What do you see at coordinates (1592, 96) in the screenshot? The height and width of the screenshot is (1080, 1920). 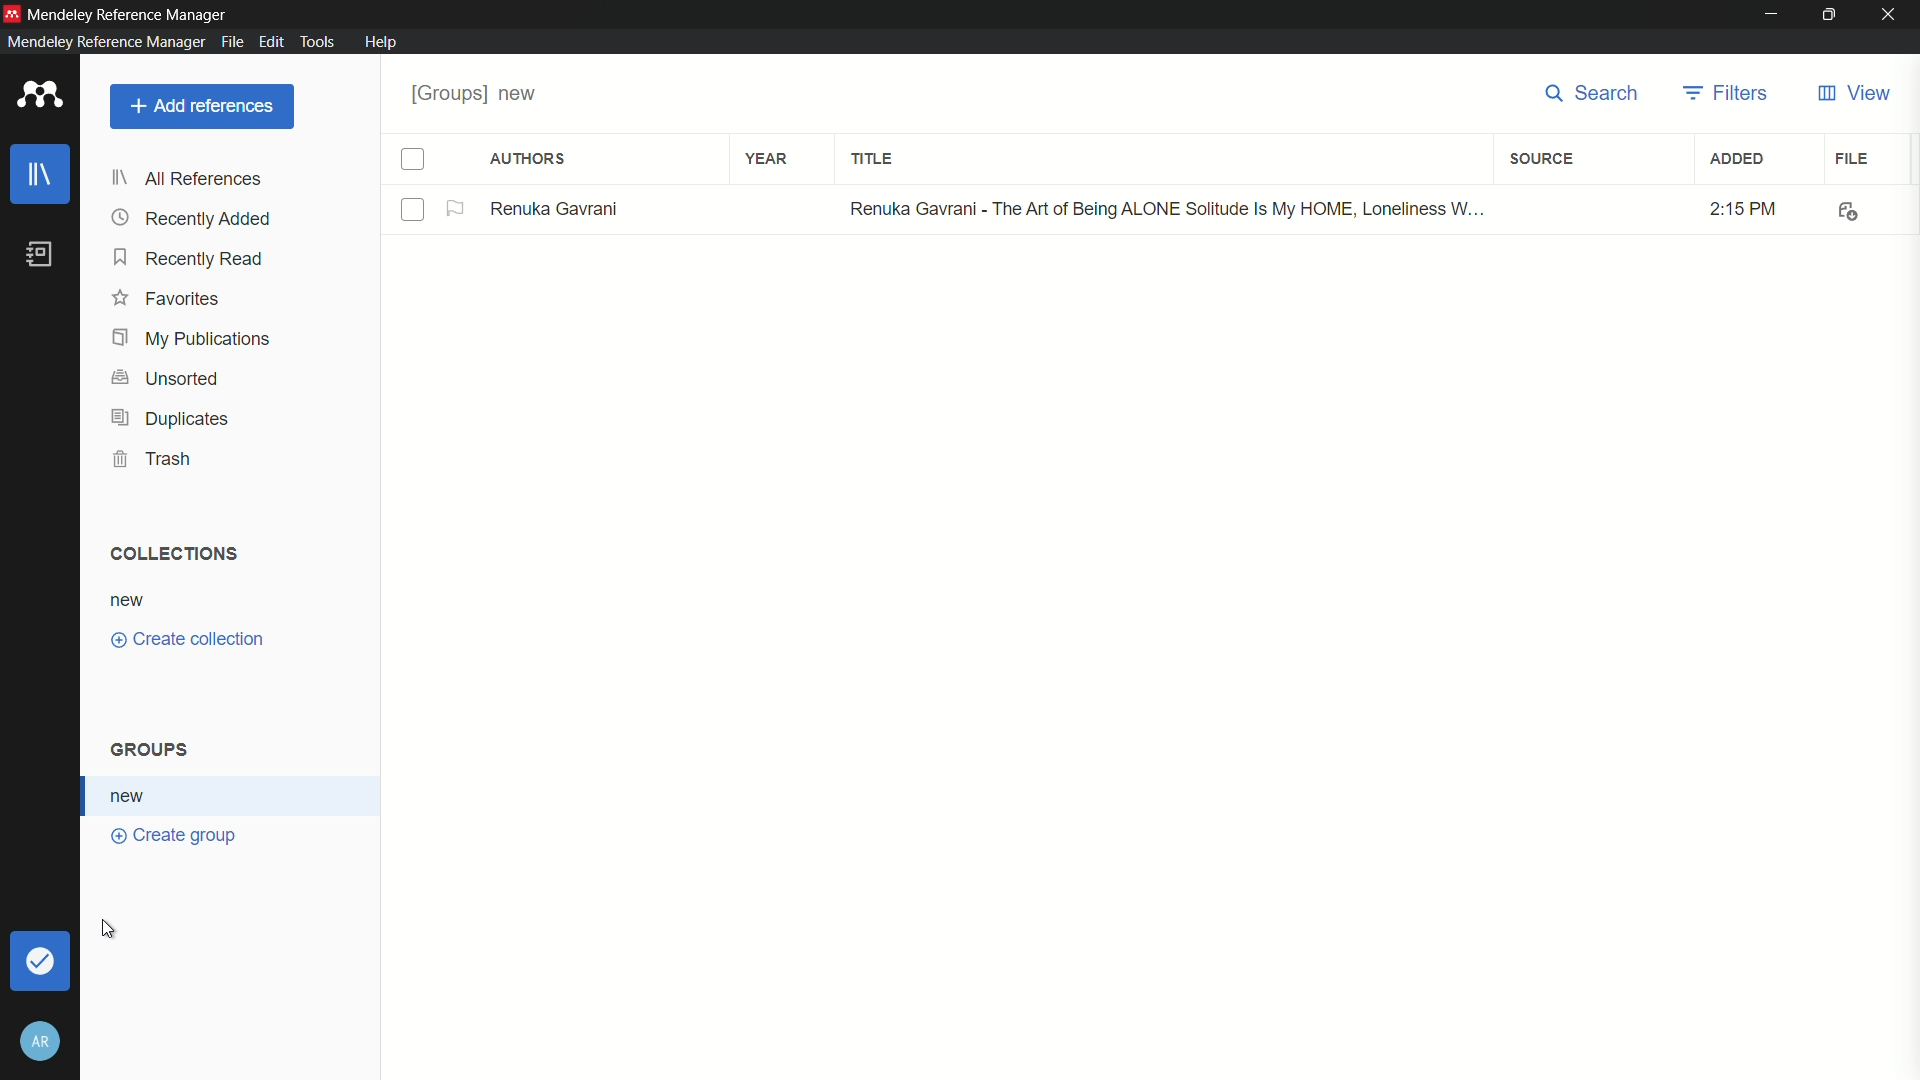 I see `search` at bounding box center [1592, 96].